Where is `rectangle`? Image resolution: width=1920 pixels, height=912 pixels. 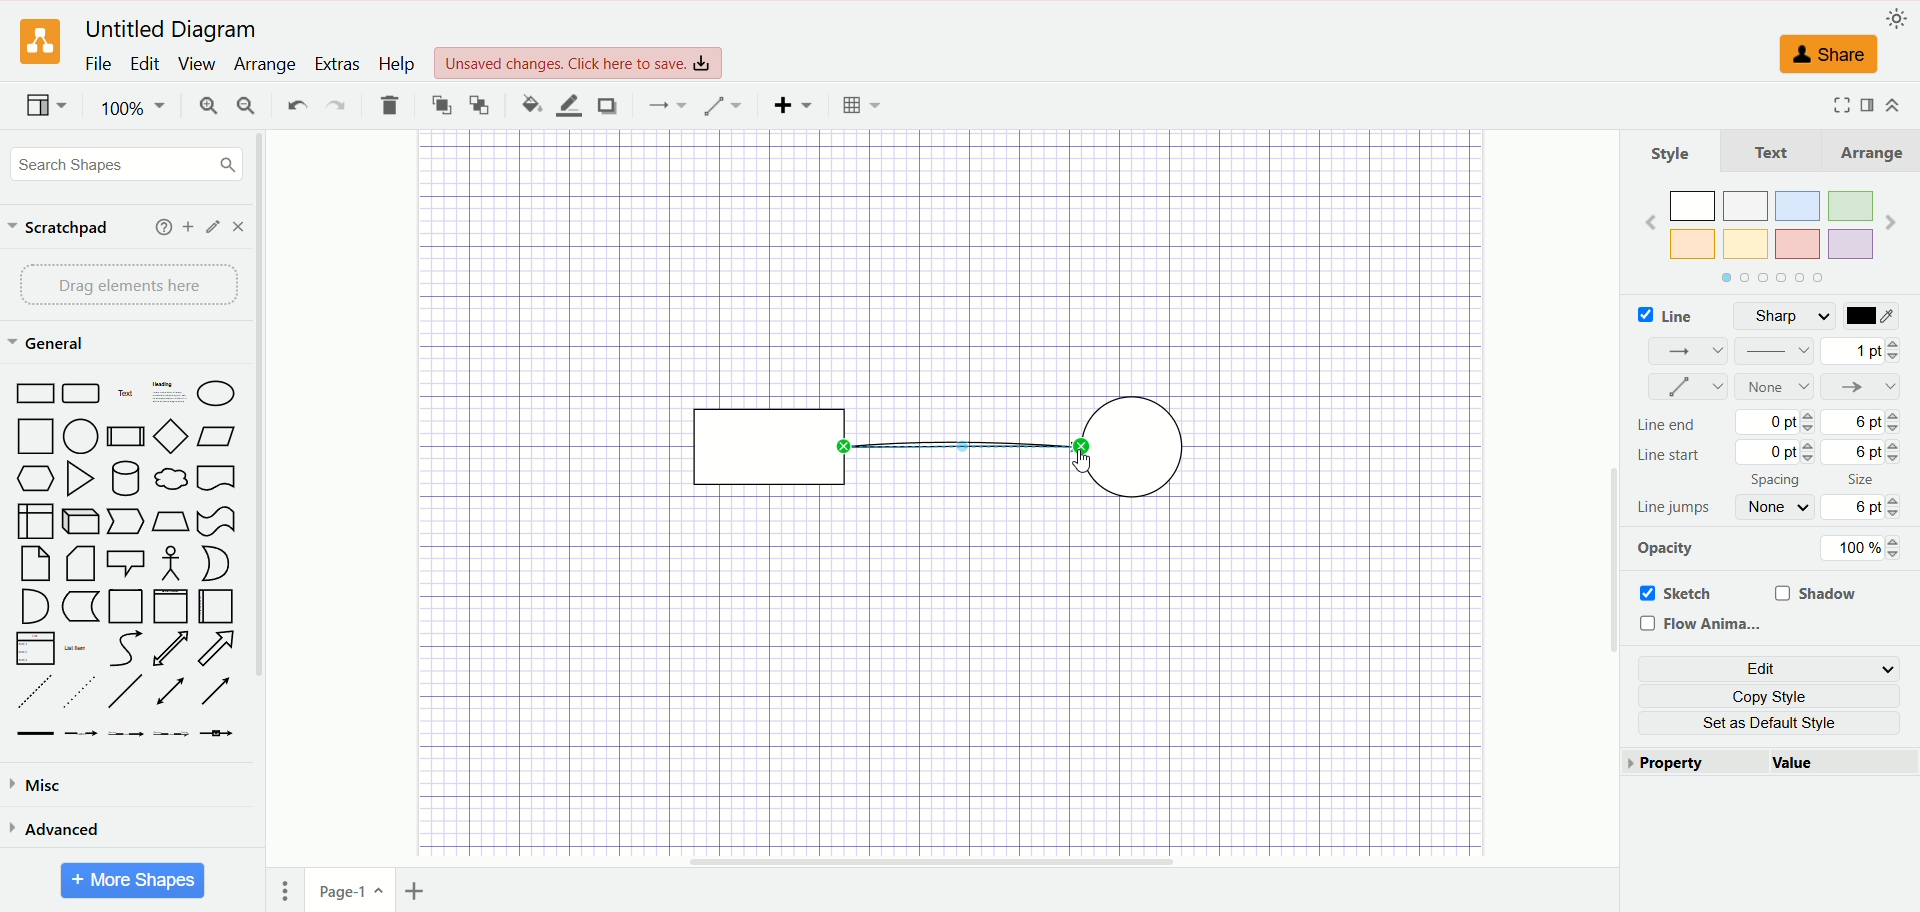 rectangle is located at coordinates (768, 448).